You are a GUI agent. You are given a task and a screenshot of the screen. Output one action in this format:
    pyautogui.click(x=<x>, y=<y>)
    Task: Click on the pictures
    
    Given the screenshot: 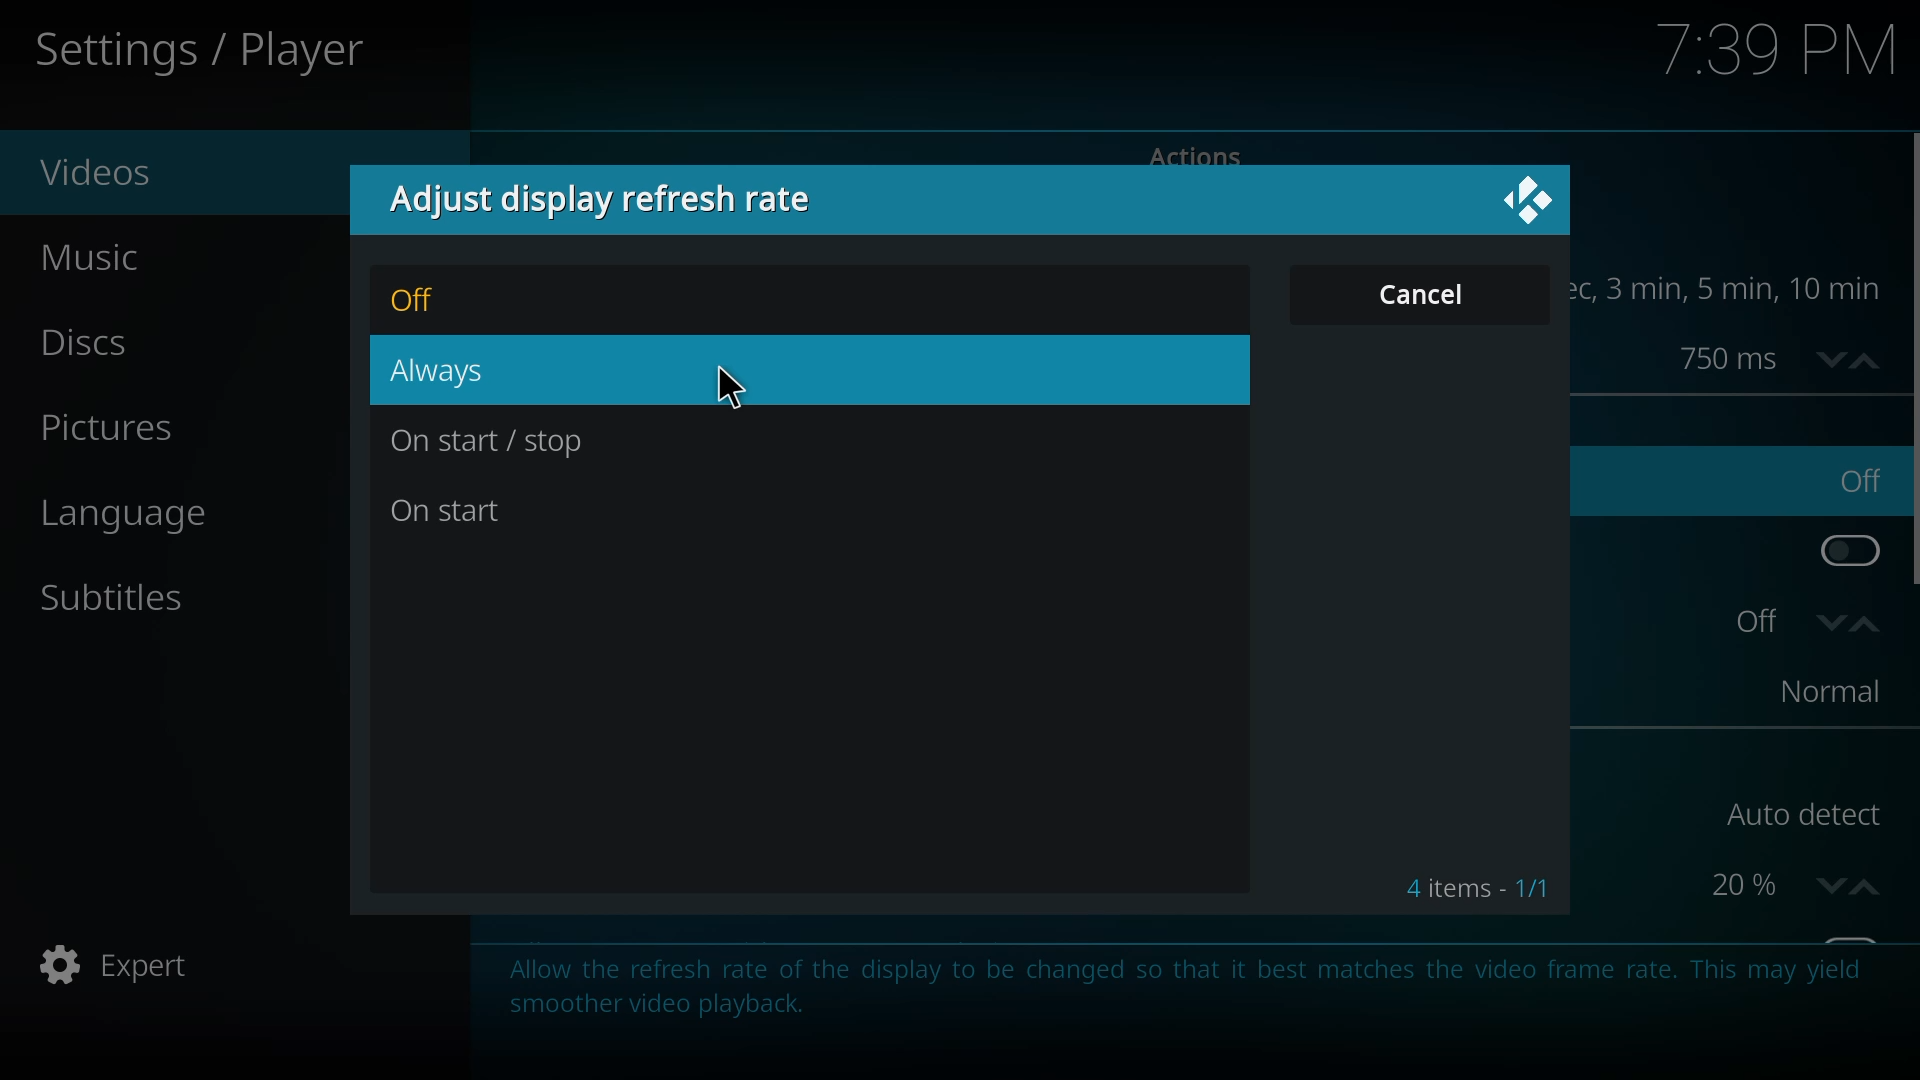 What is the action you would take?
    pyautogui.click(x=106, y=430)
    